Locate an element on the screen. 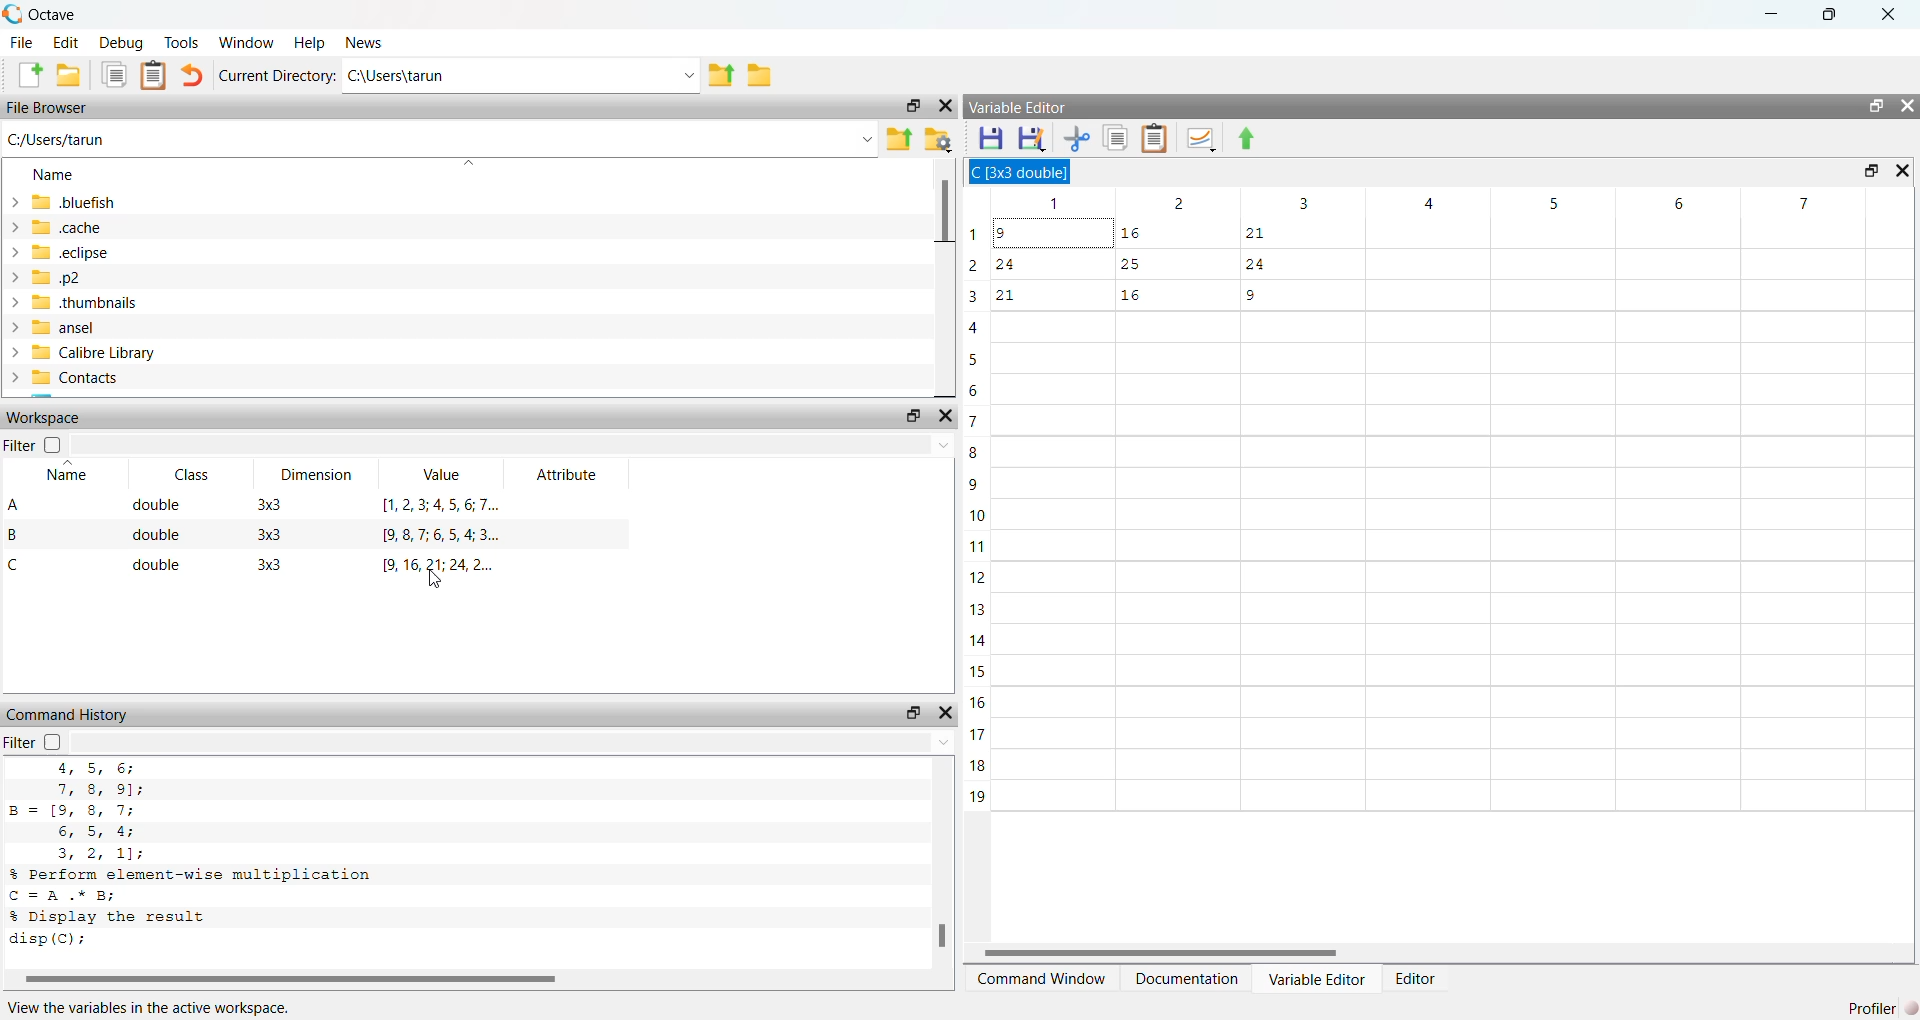 Image resolution: width=1920 pixels, height=1020 pixels. Data is located at coordinates (1168, 267).